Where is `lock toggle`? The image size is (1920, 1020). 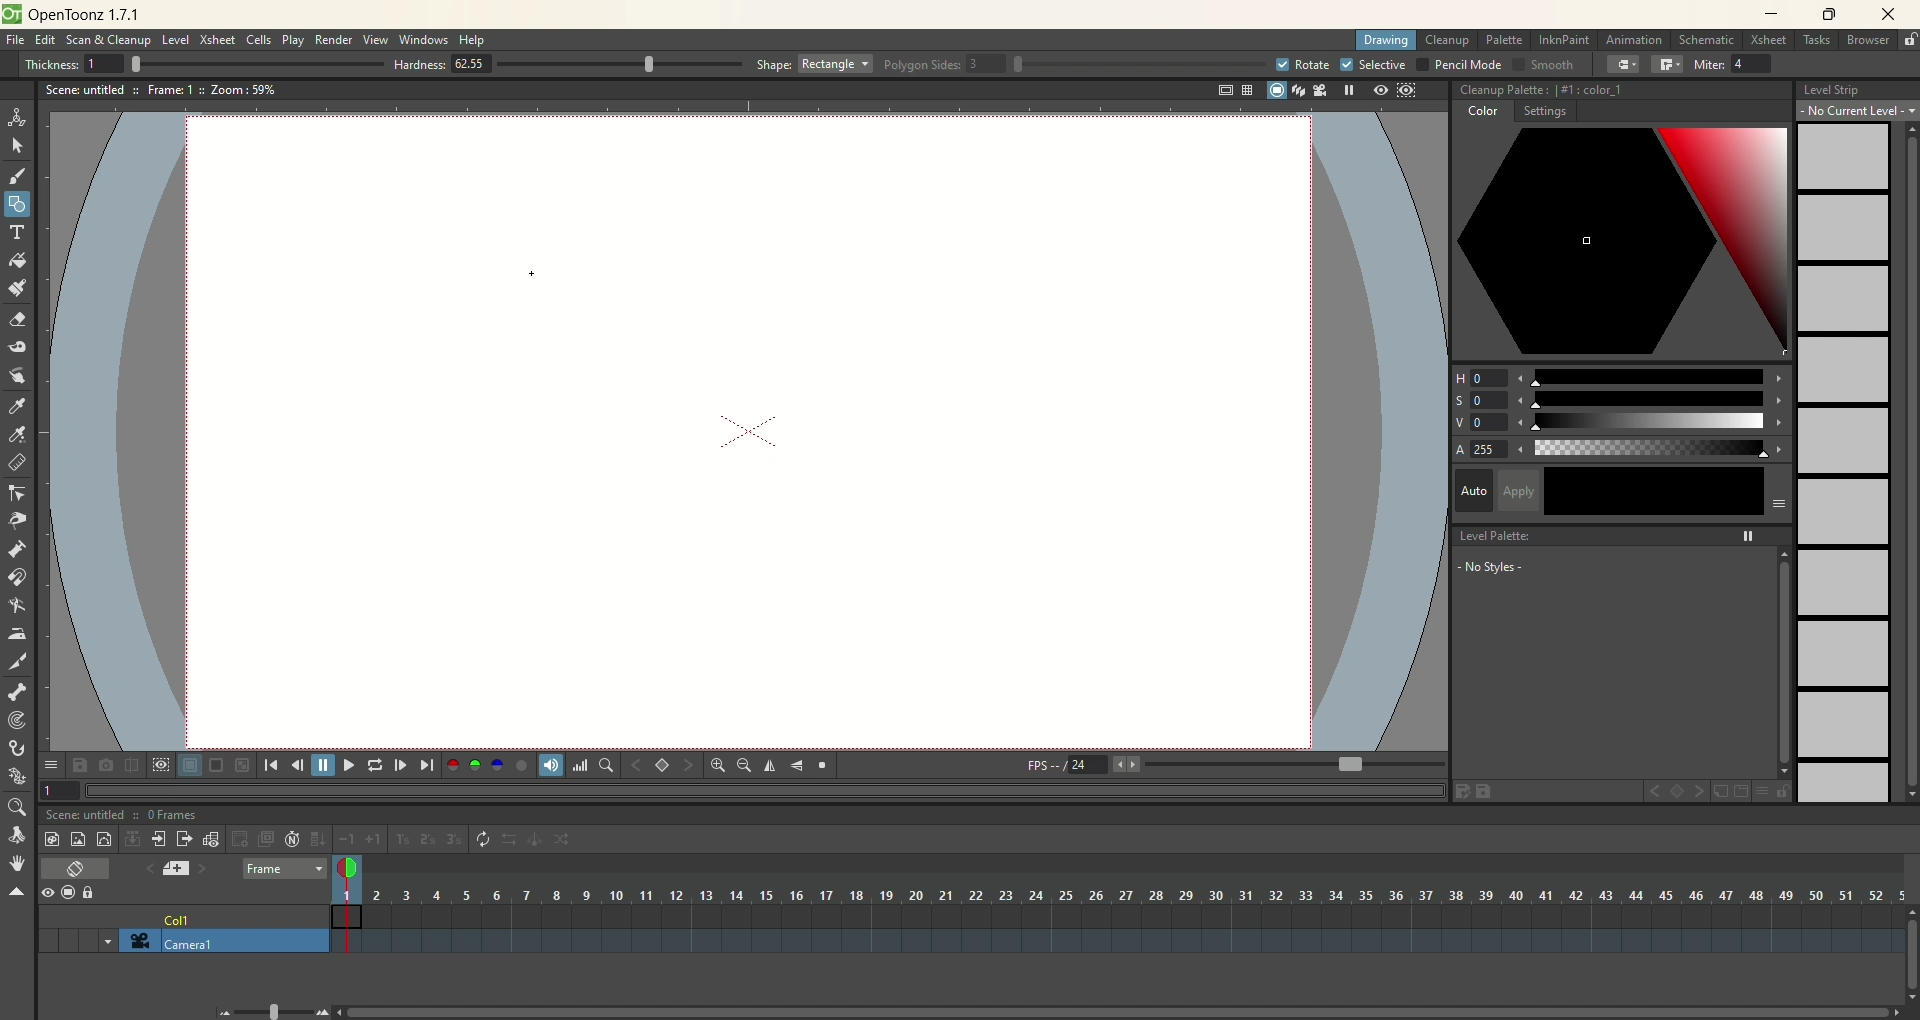
lock toggle is located at coordinates (97, 892).